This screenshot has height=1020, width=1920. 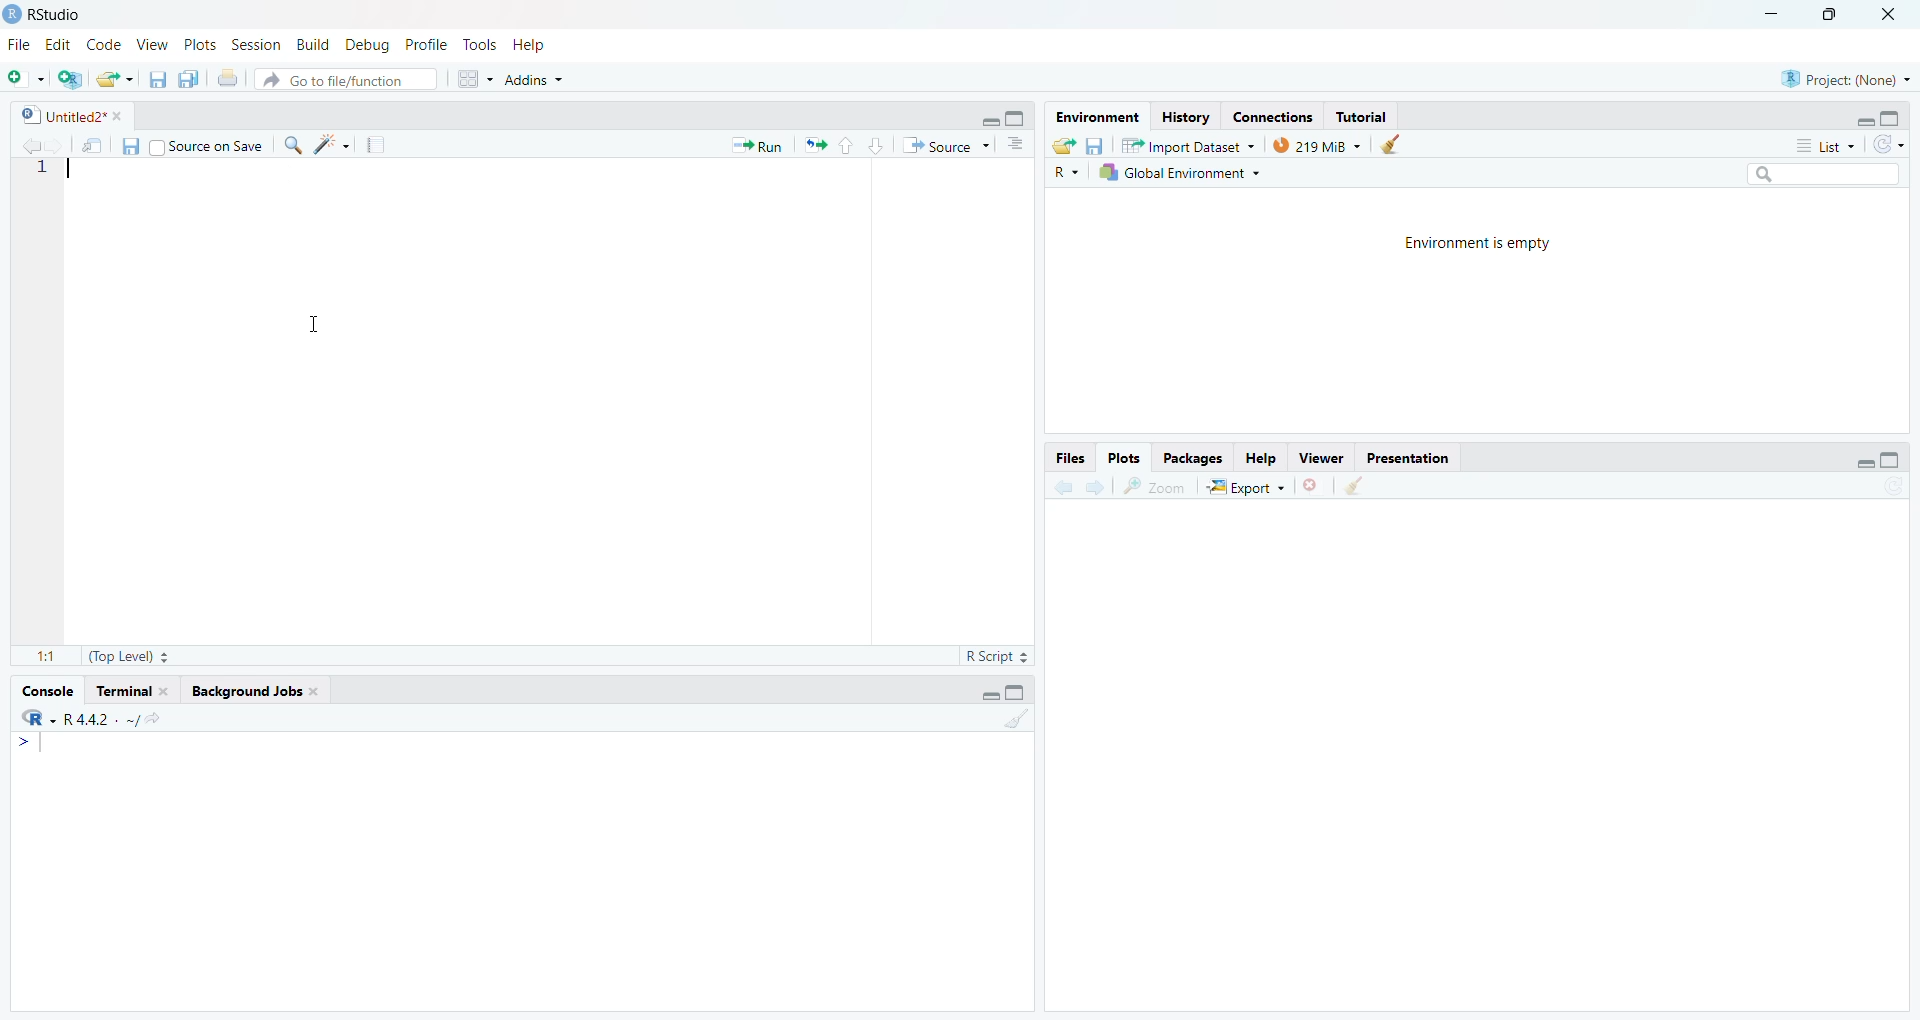 I want to click on Code Editor, so click(x=551, y=402).